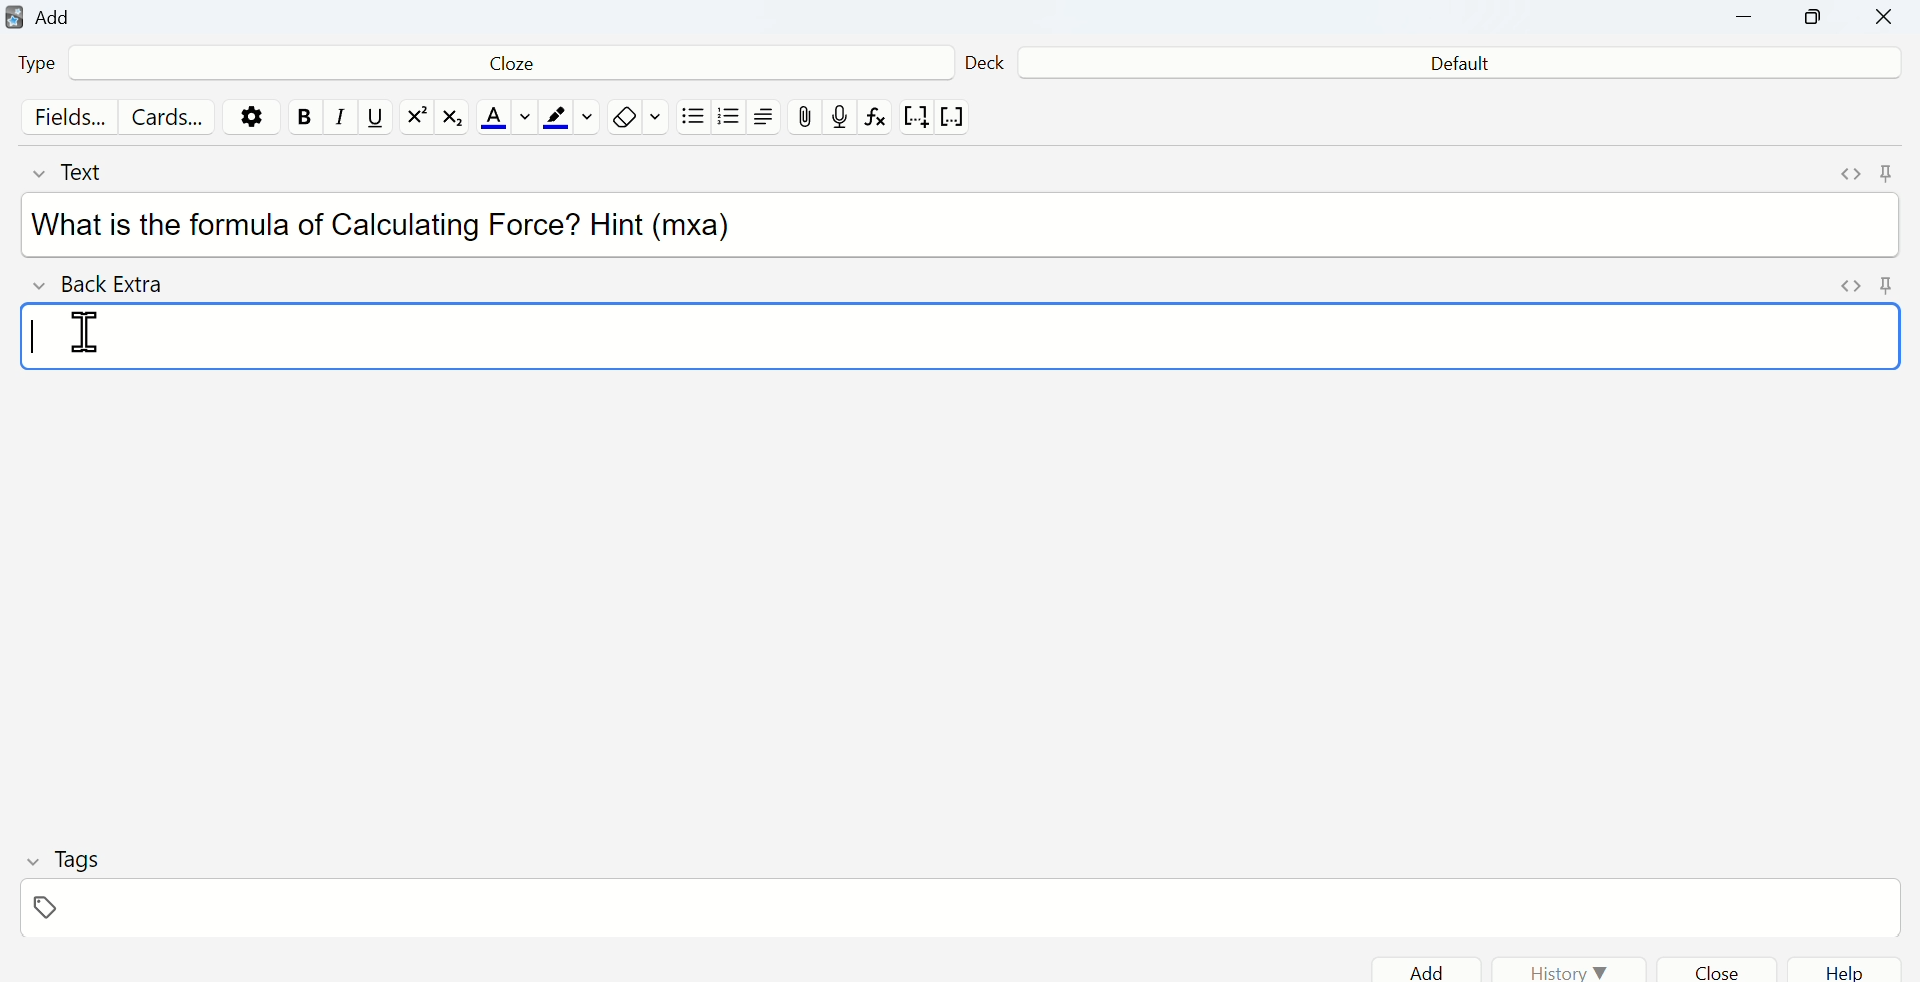 The image size is (1920, 982). What do you see at coordinates (335, 123) in the screenshot?
I see `Italics` at bounding box center [335, 123].